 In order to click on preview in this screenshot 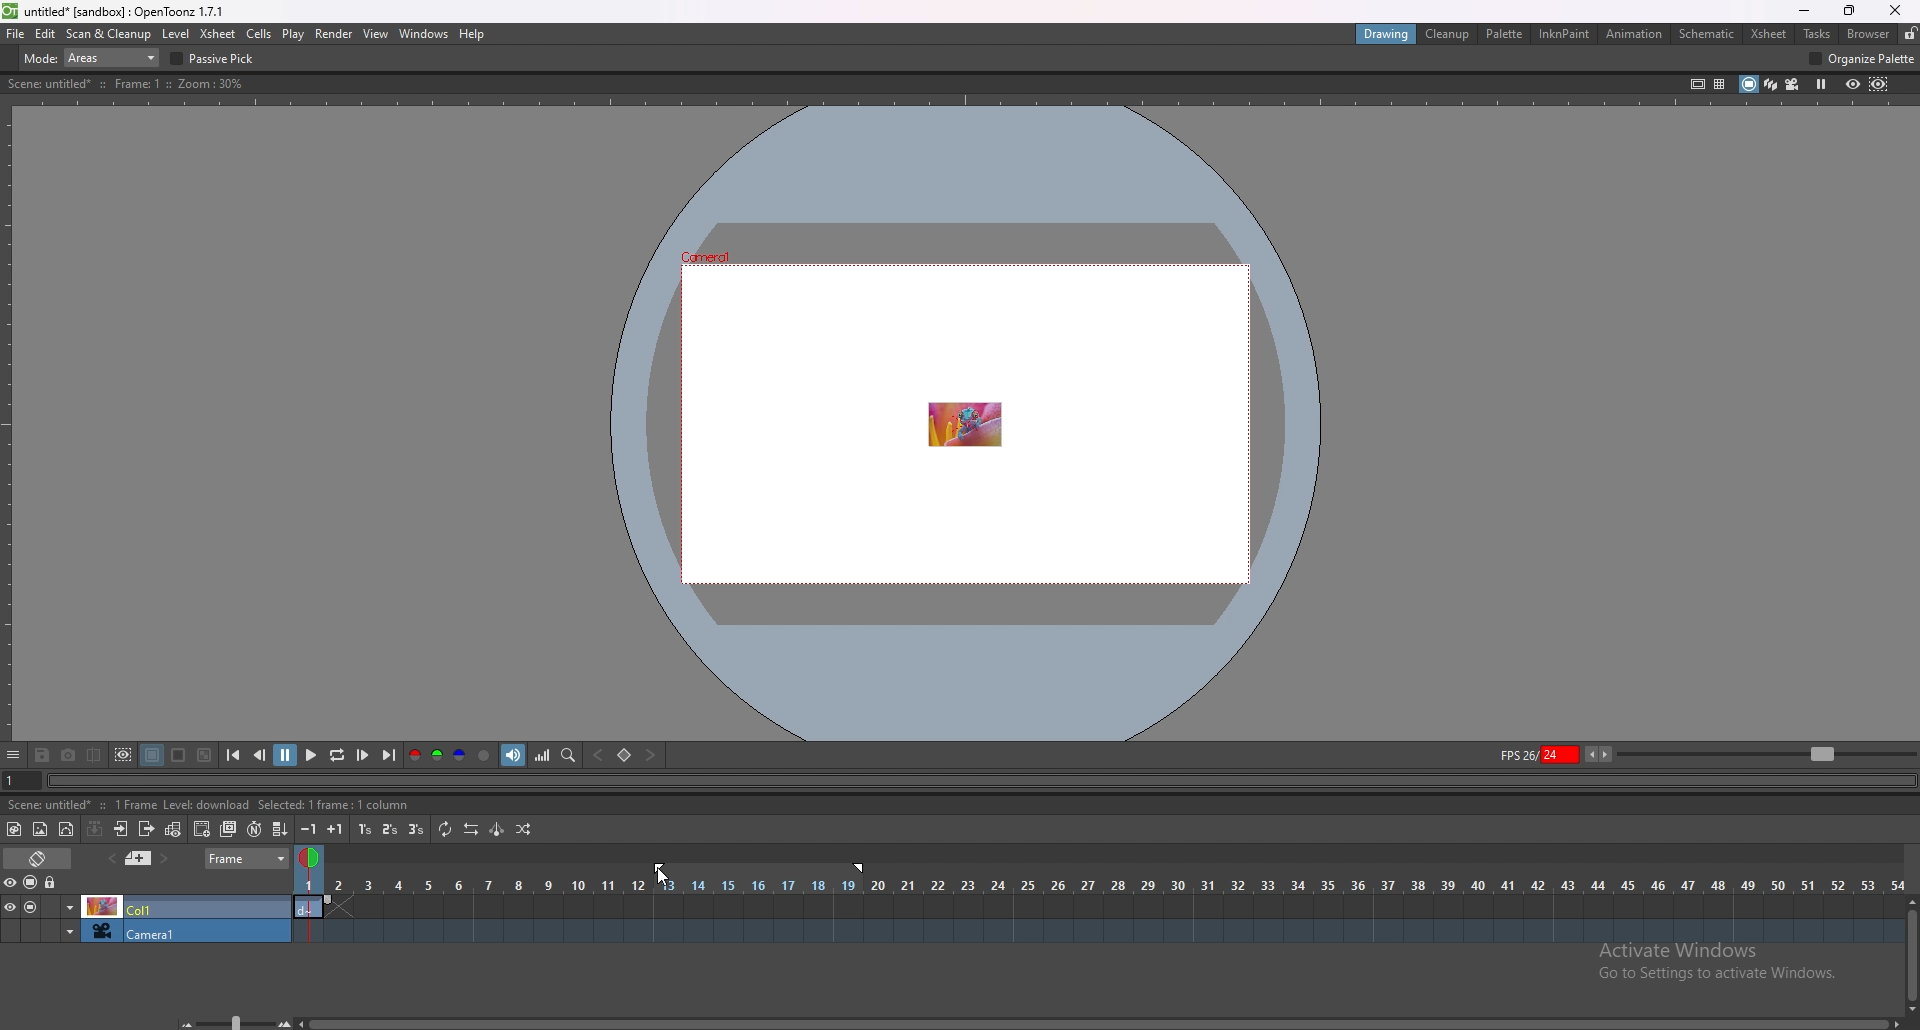, I will do `click(1853, 84)`.